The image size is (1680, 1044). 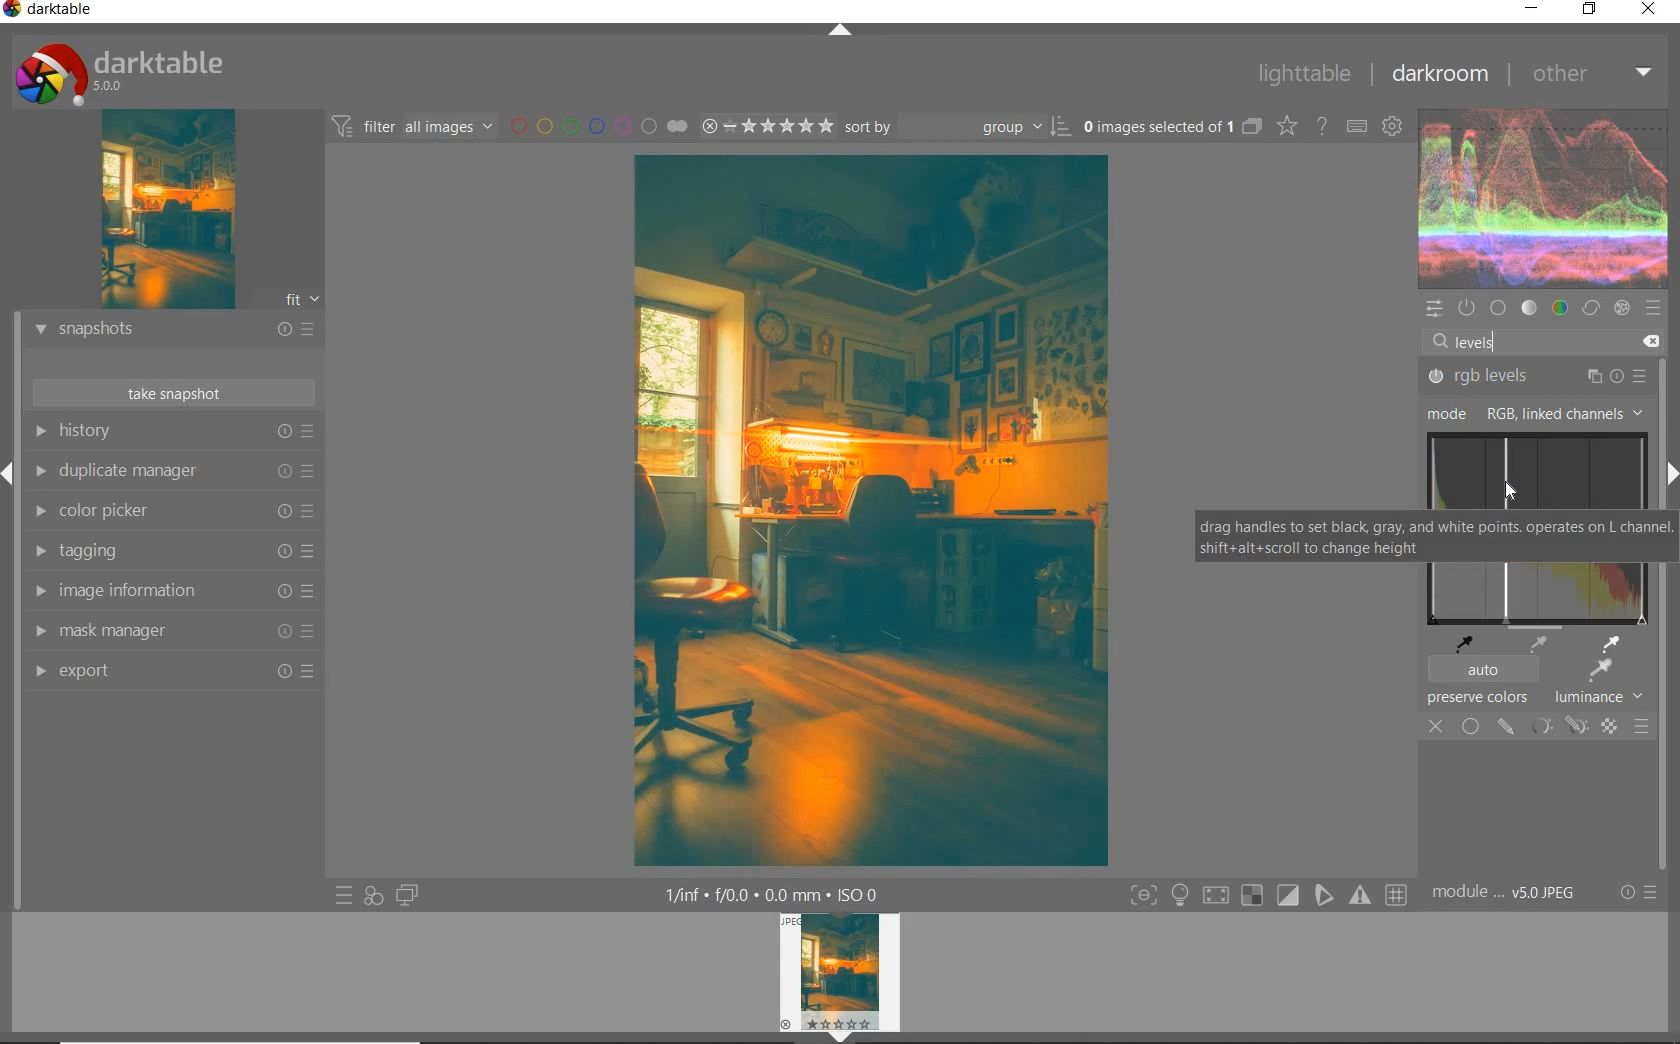 What do you see at coordinates (173, 332) in the screenshot?
I see `snapshots` at bounding box center [173, 332].